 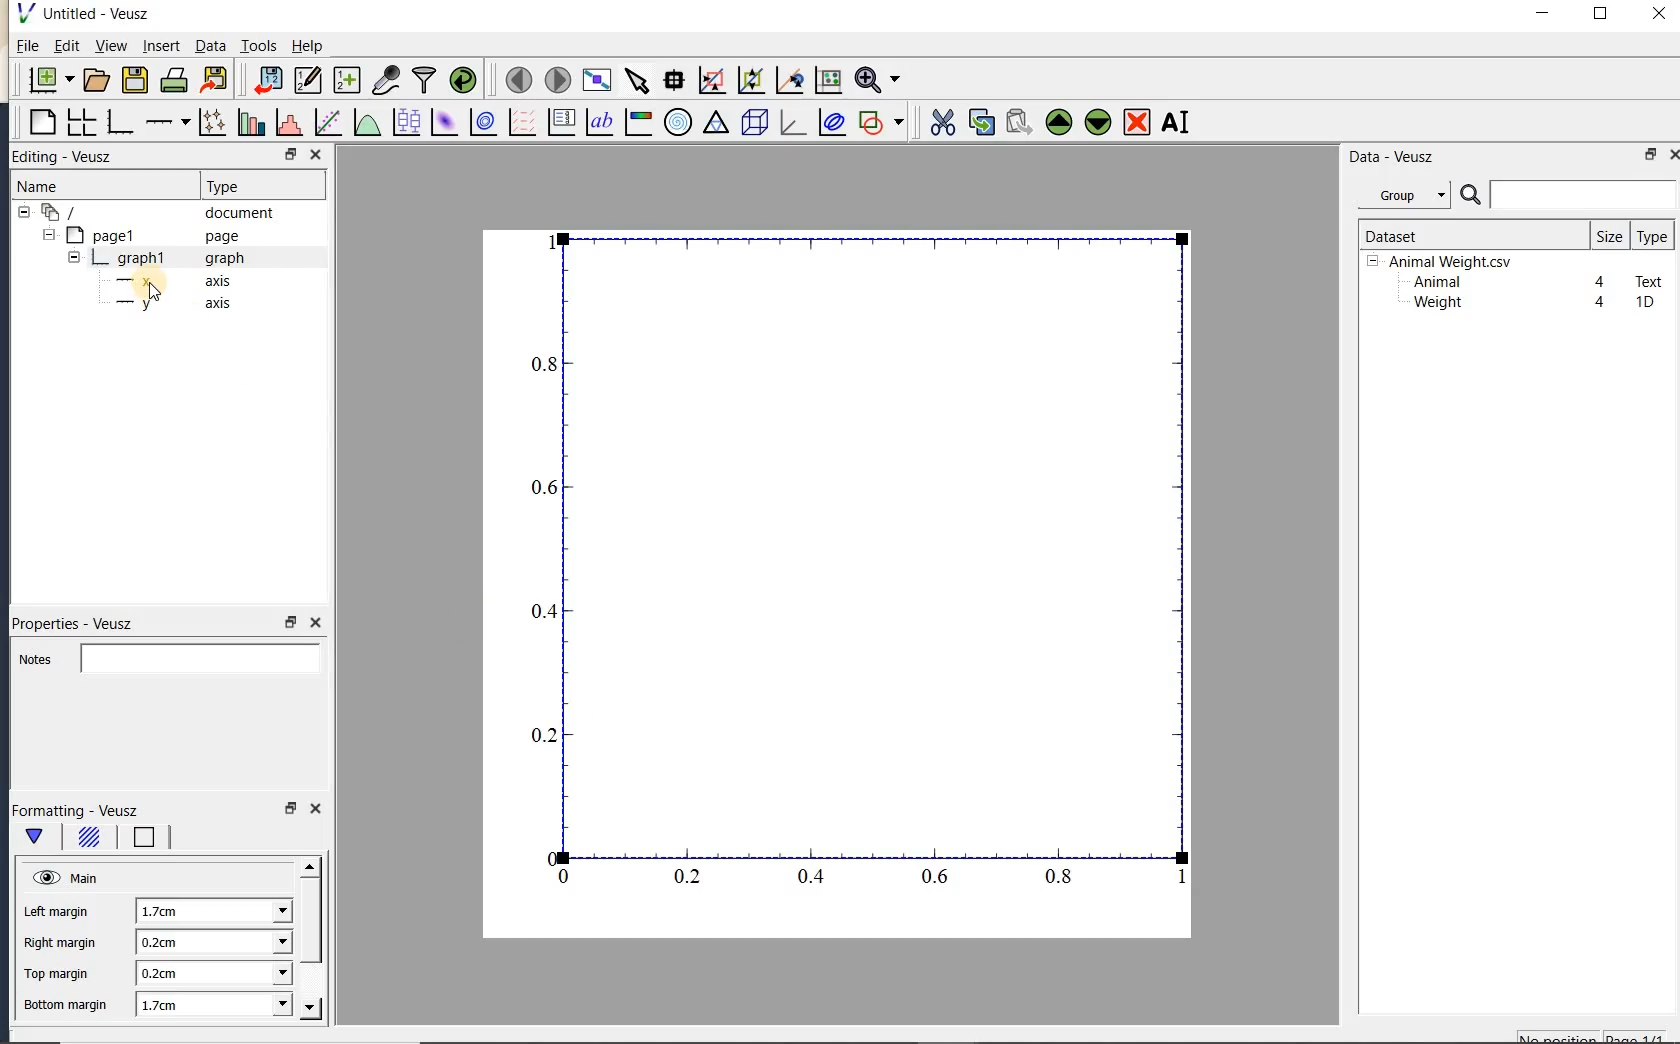 I want to click on Main, so click(x=68, y=879).